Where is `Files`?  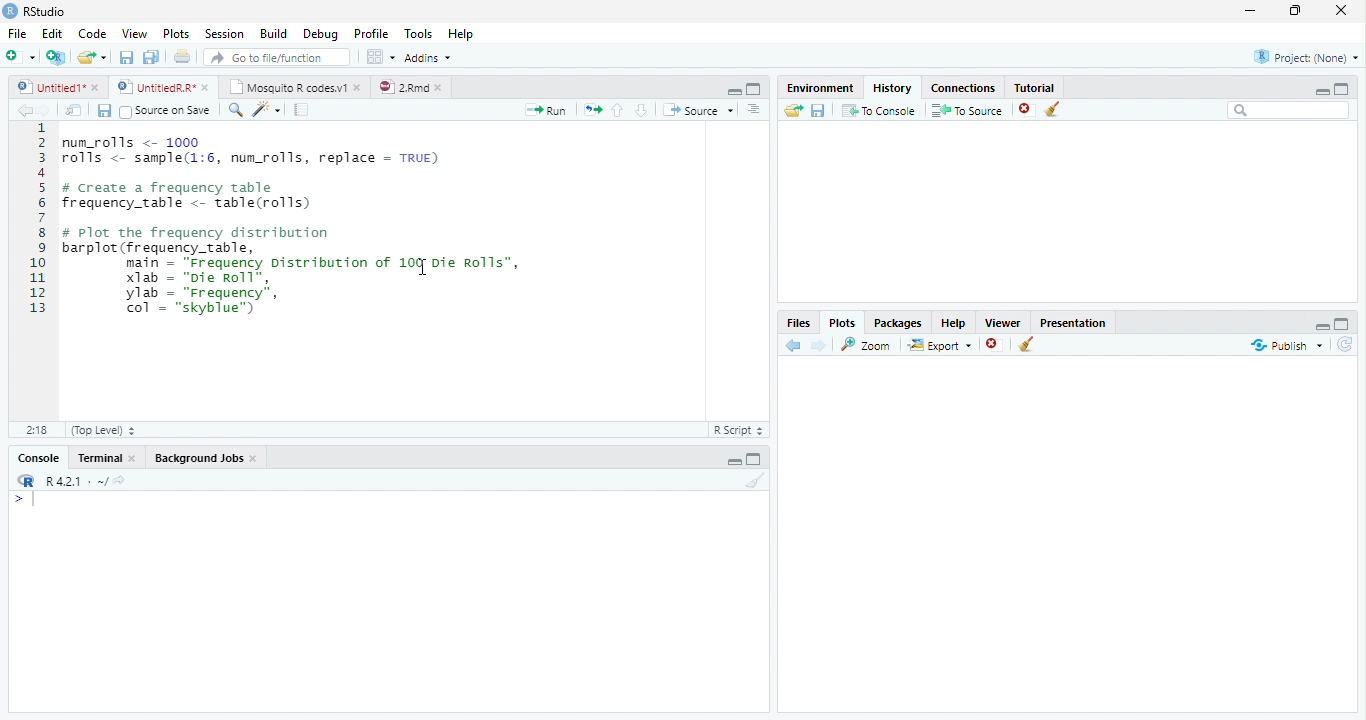 Files is located at coordinates (798, 321).